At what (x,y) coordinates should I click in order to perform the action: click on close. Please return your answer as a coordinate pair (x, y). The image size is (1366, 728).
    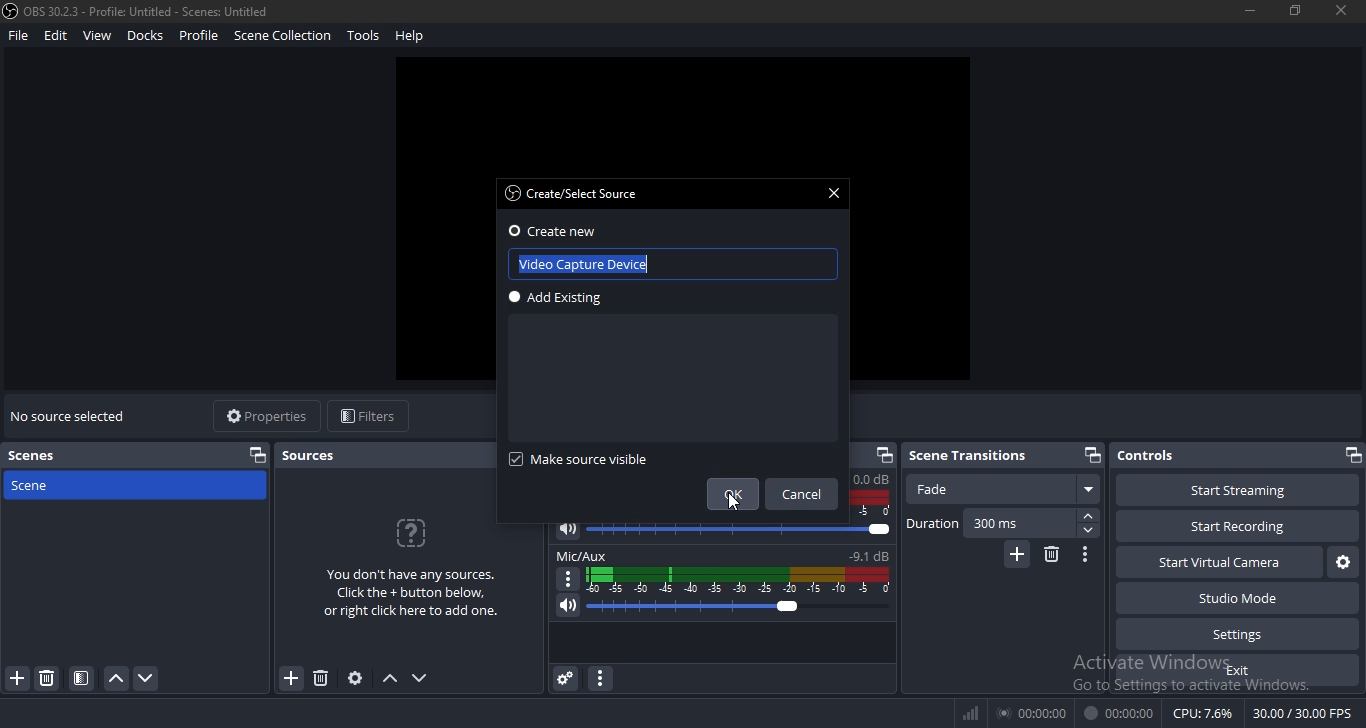
    Looking at the image, I should click on (833, 192).